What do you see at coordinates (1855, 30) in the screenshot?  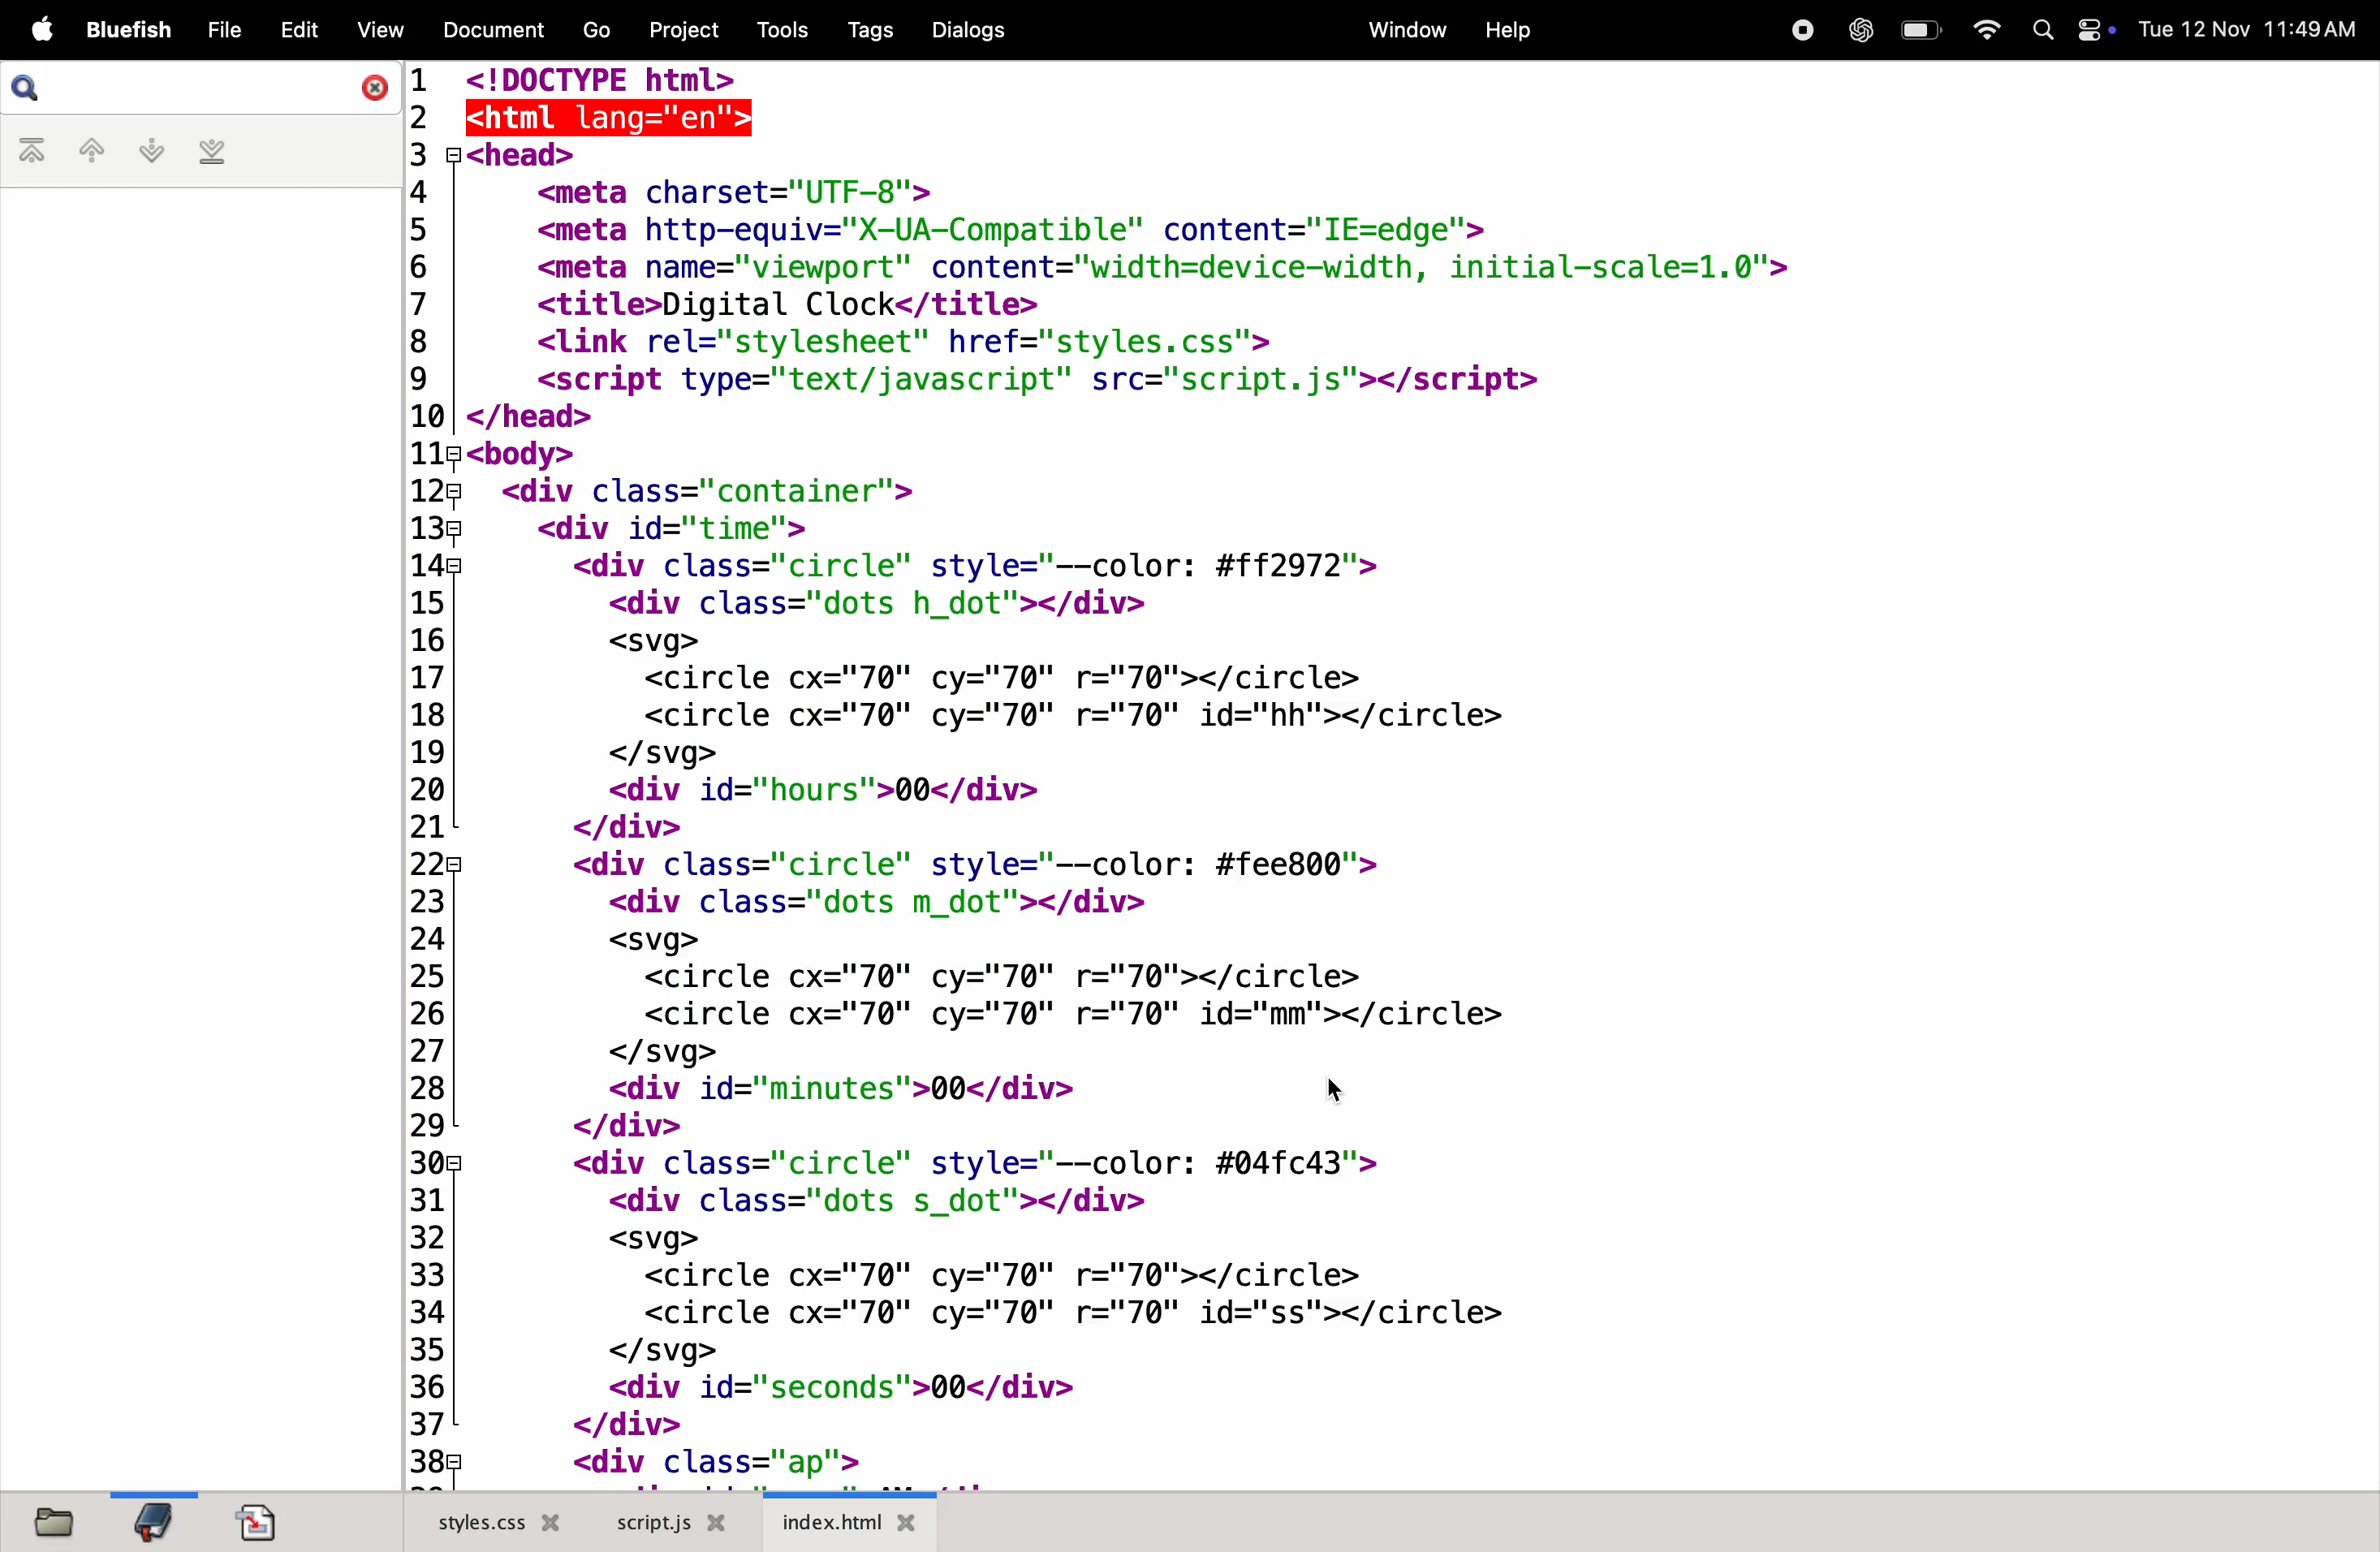 I see `chatgpt` at bounding box center [1855, 30].